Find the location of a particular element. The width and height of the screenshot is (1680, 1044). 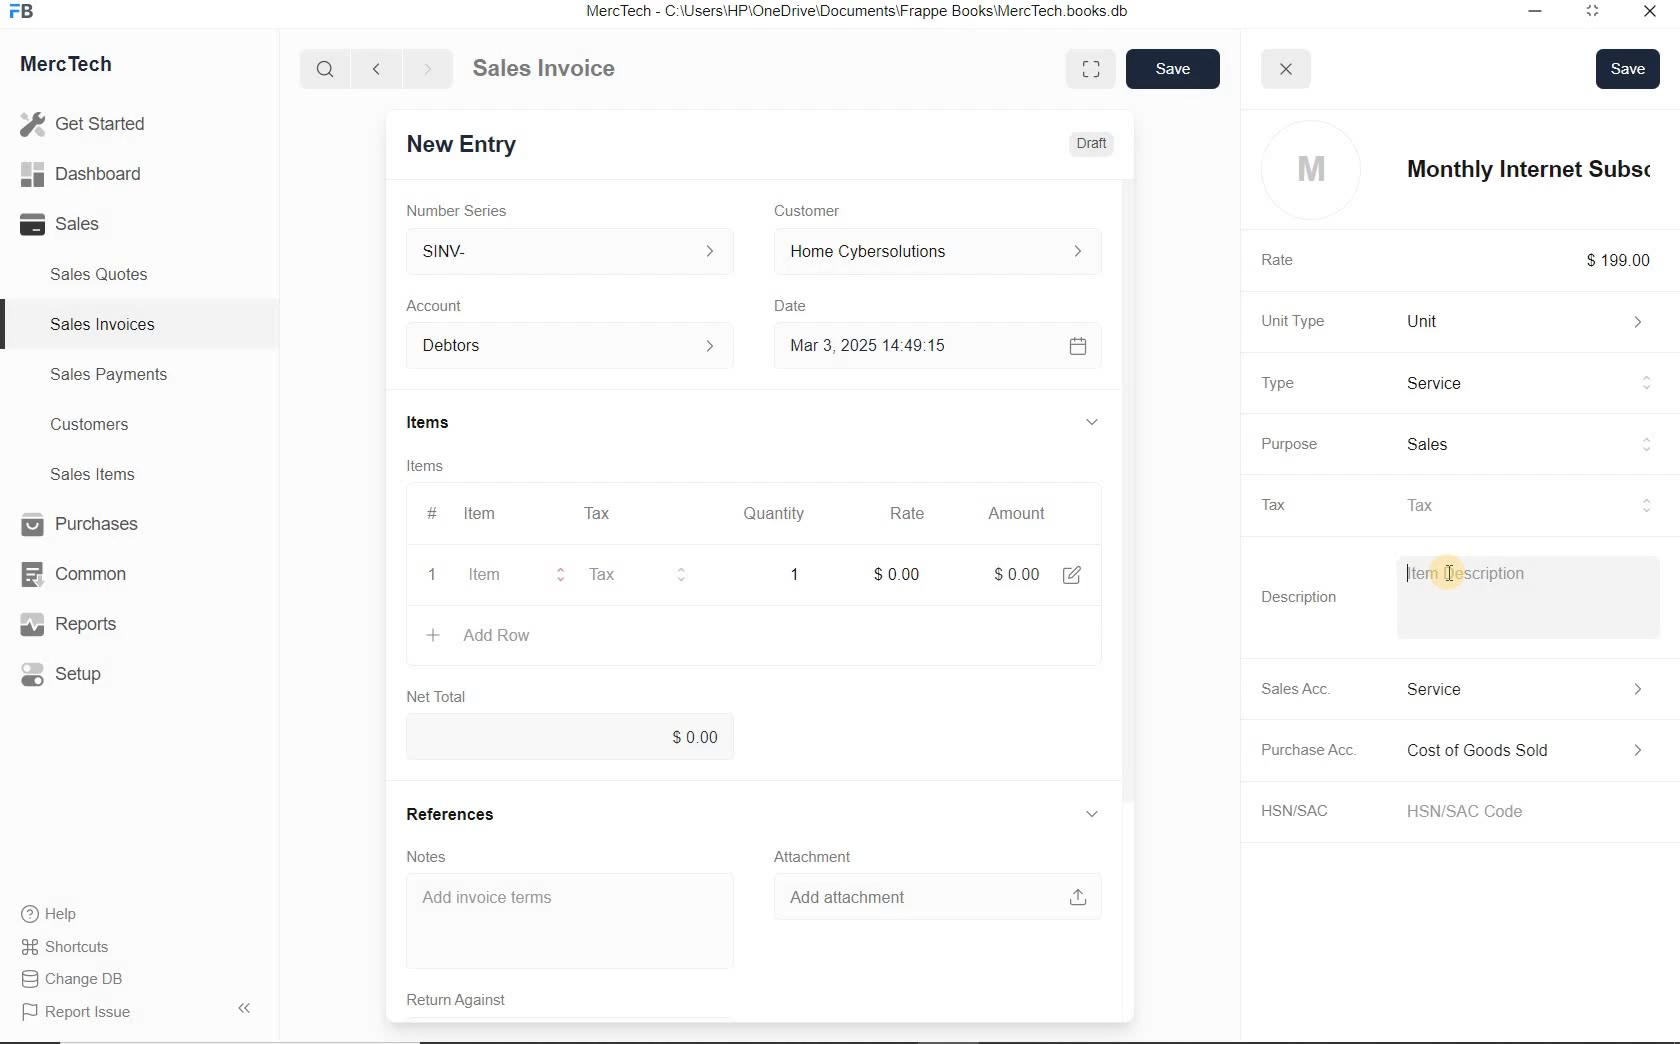

$0.00 is located at coordinates (571, 737).